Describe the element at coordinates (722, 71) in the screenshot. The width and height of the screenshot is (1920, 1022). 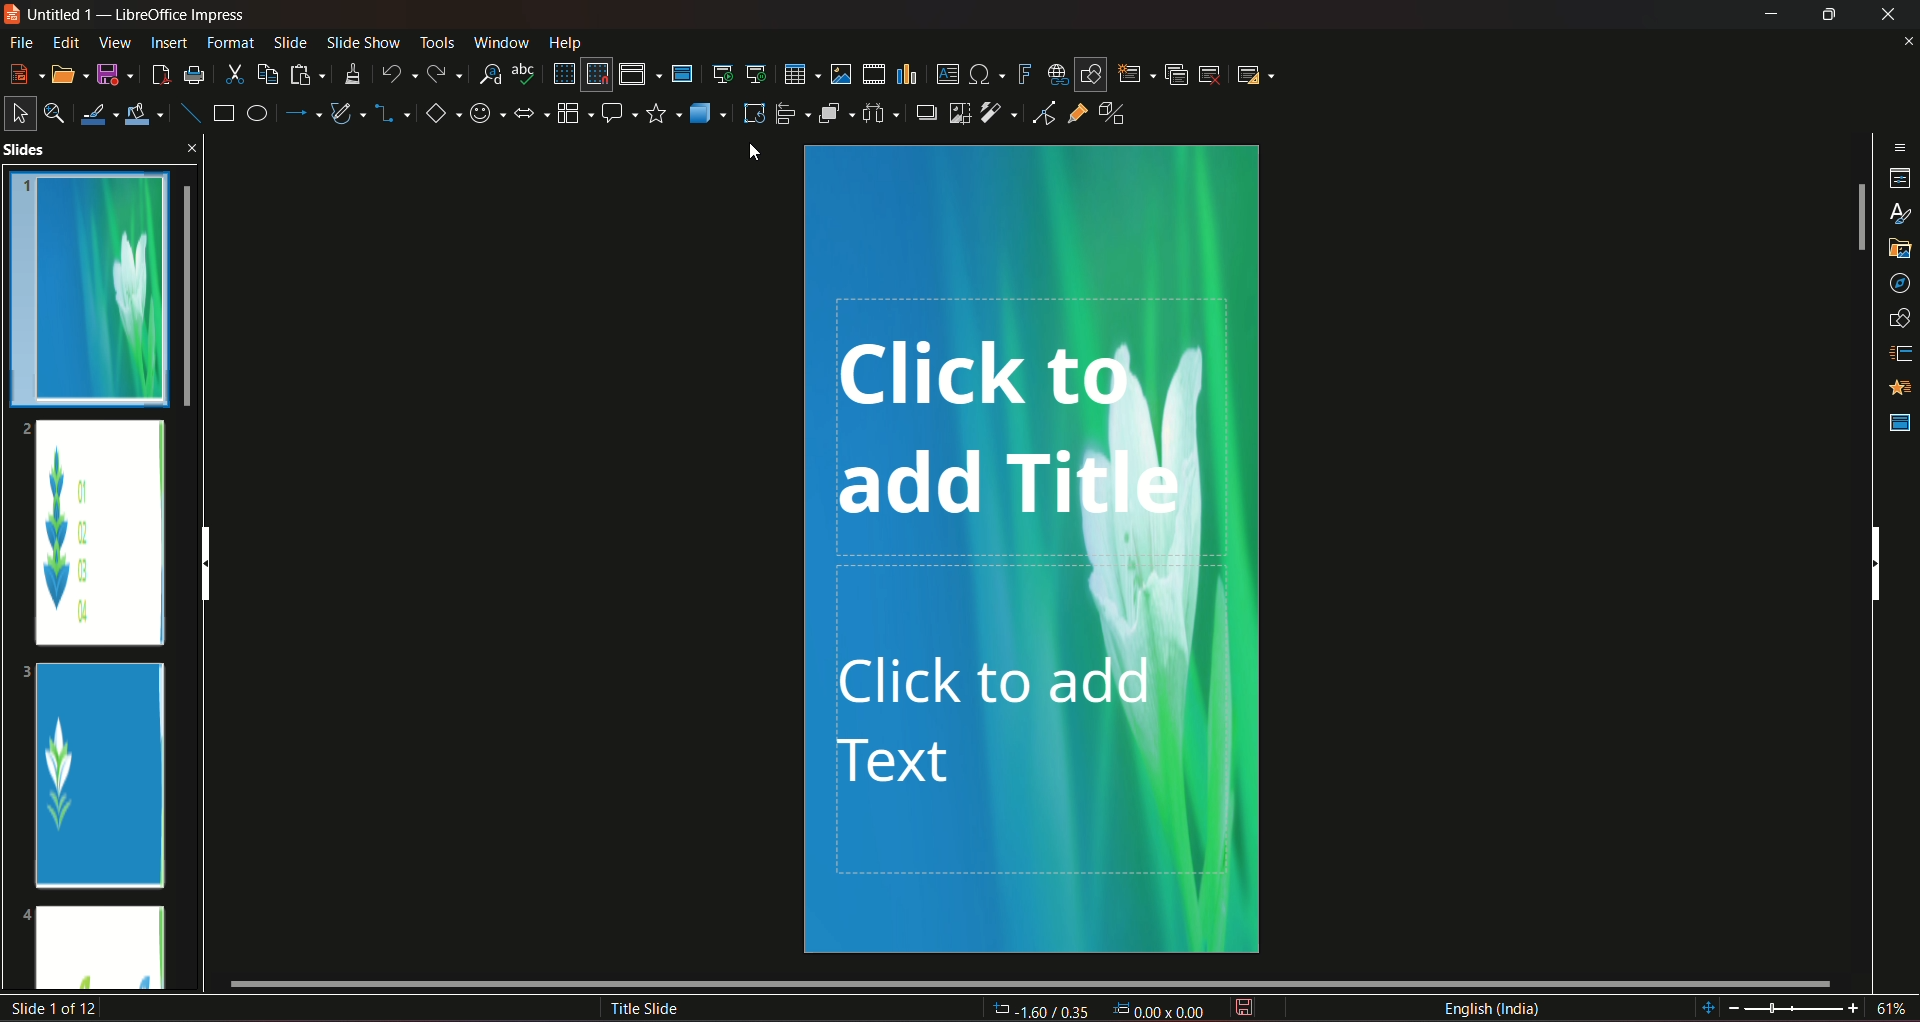
I see `start from the first slide` at that location.